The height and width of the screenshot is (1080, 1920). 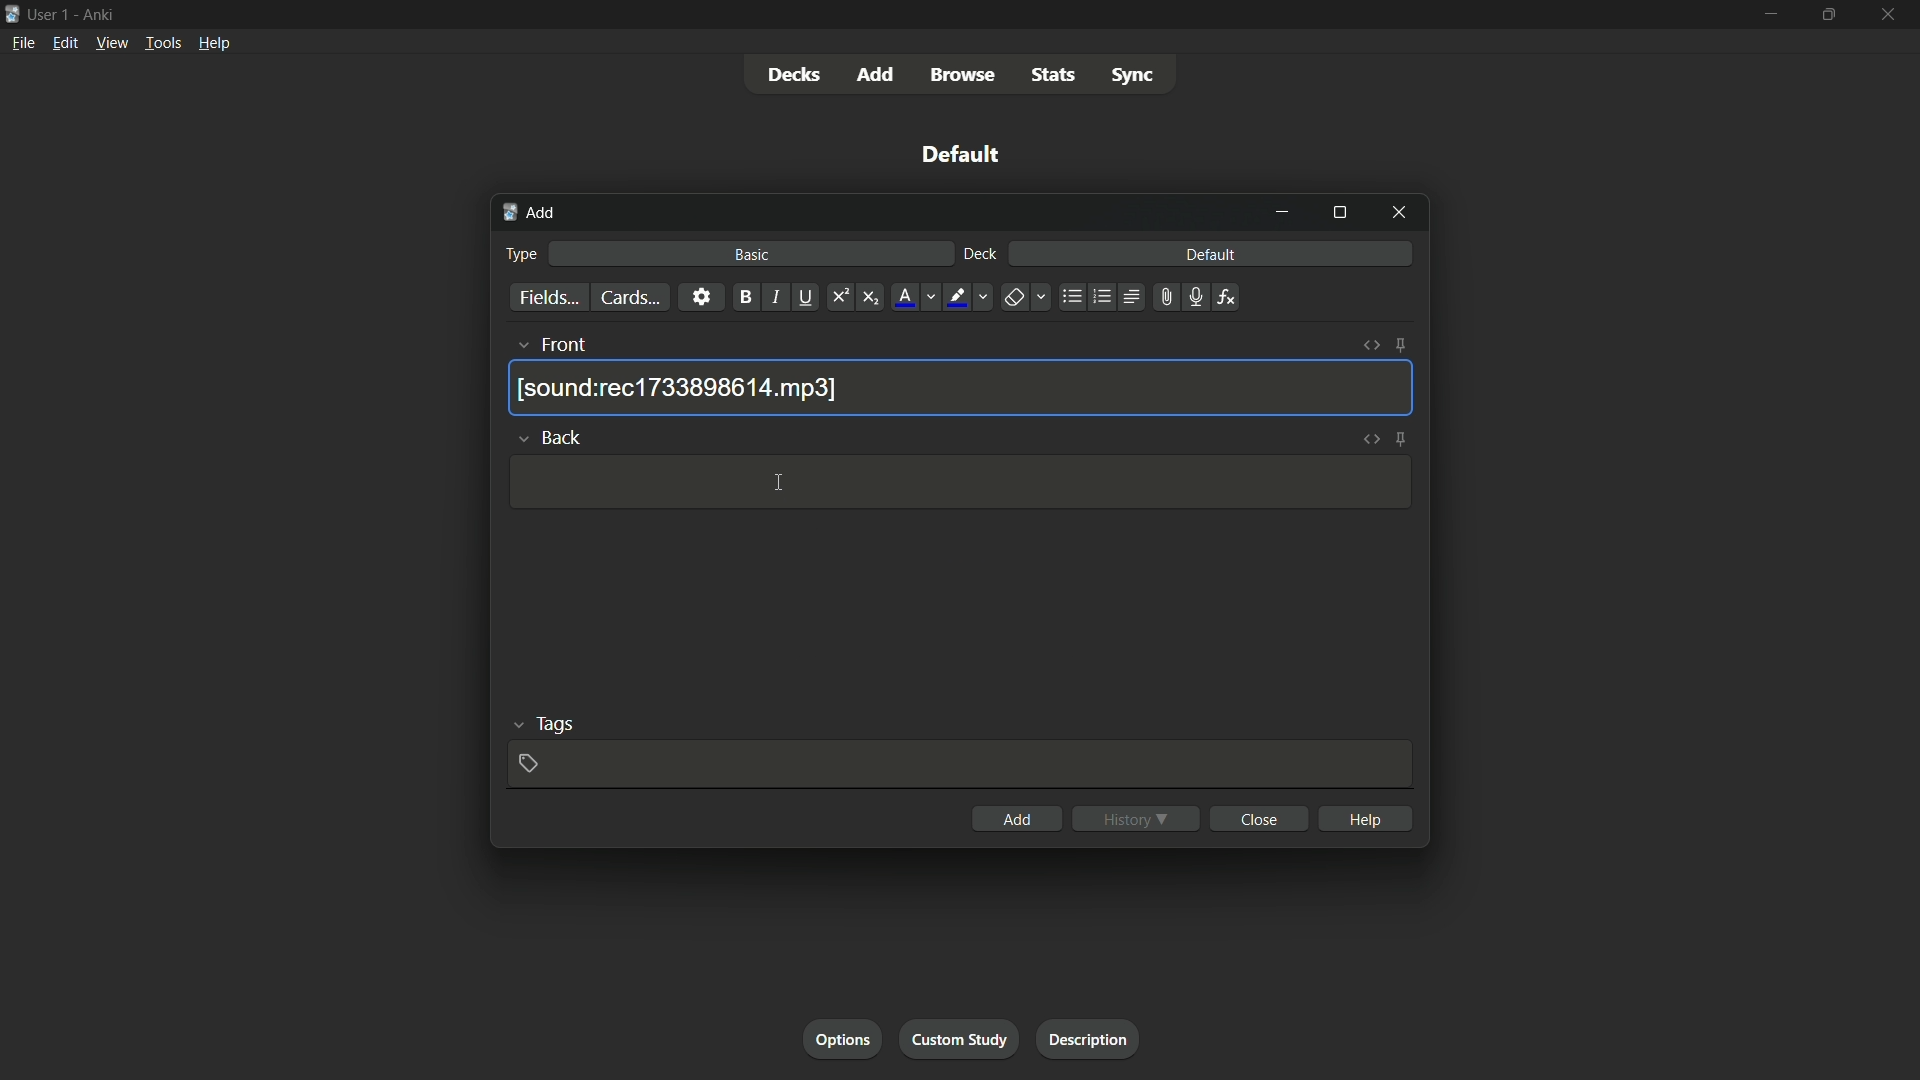 What do you see at coordinates (979, 255) in the screenshot?
I see `deck` at bounding box center [979, 255].